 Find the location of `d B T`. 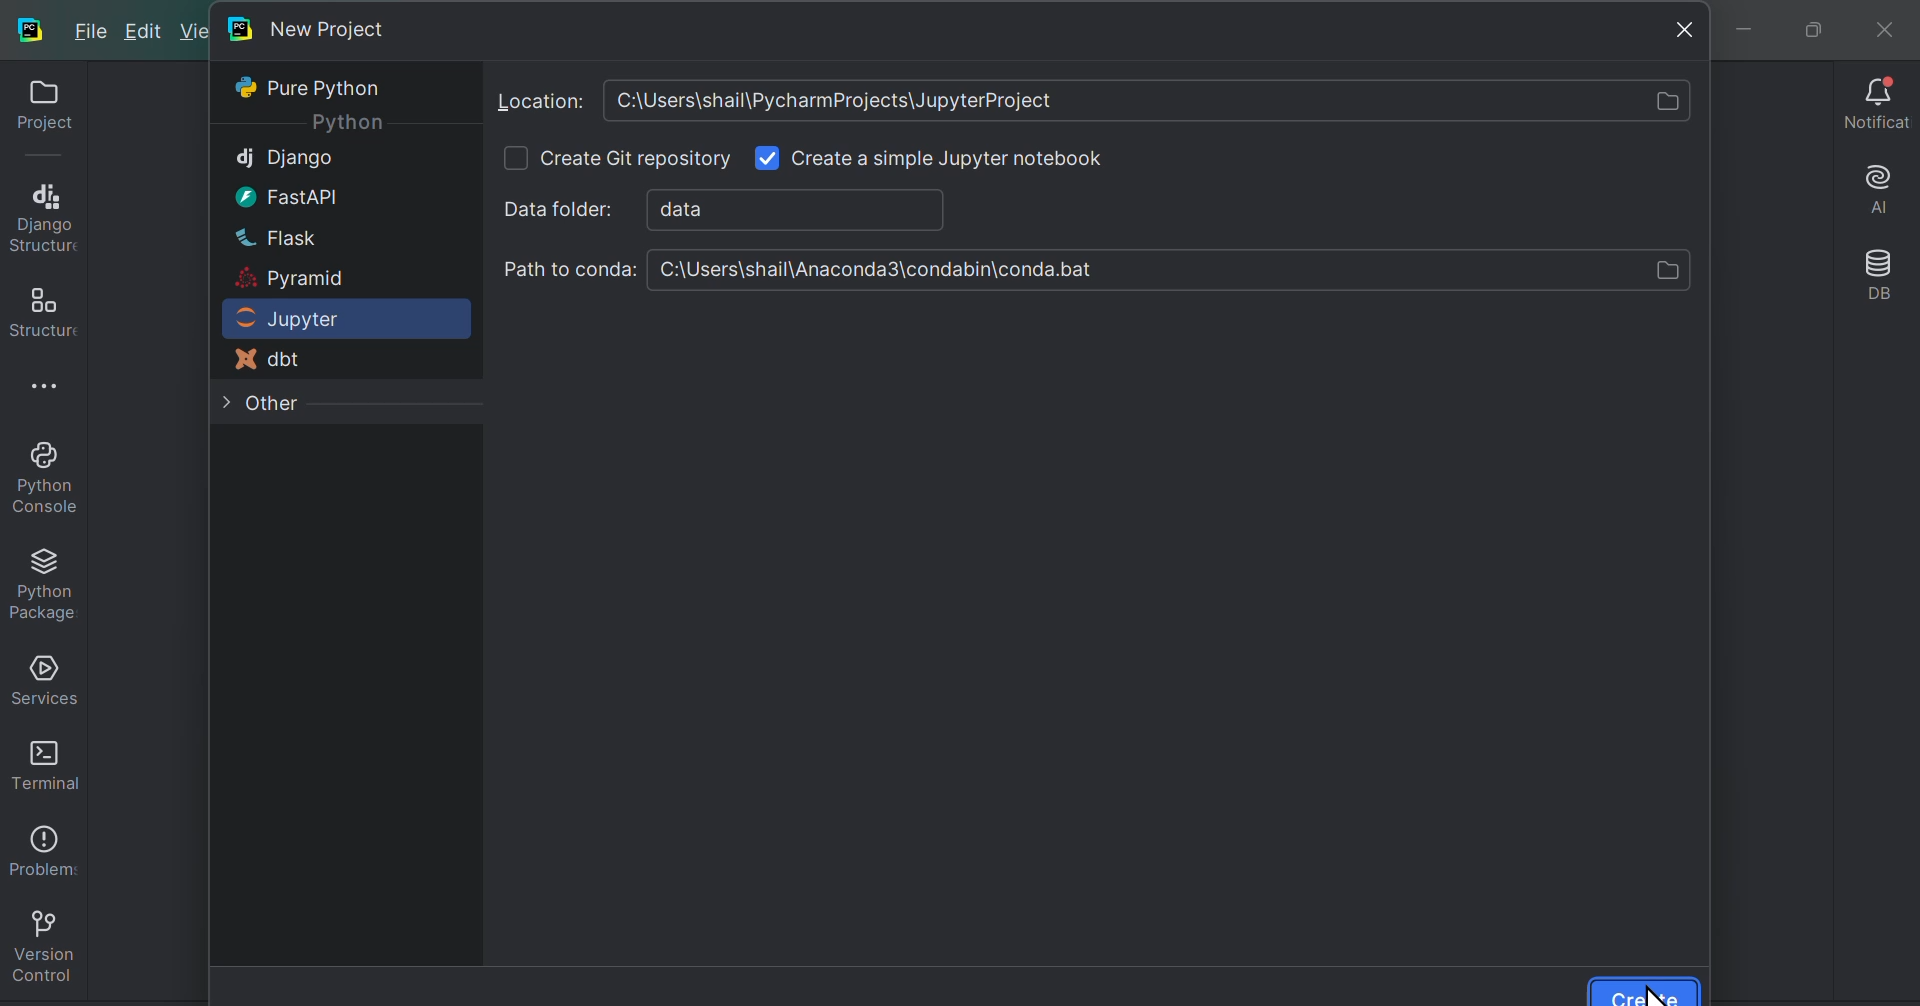

d B T is located at coordinates (273, 361).